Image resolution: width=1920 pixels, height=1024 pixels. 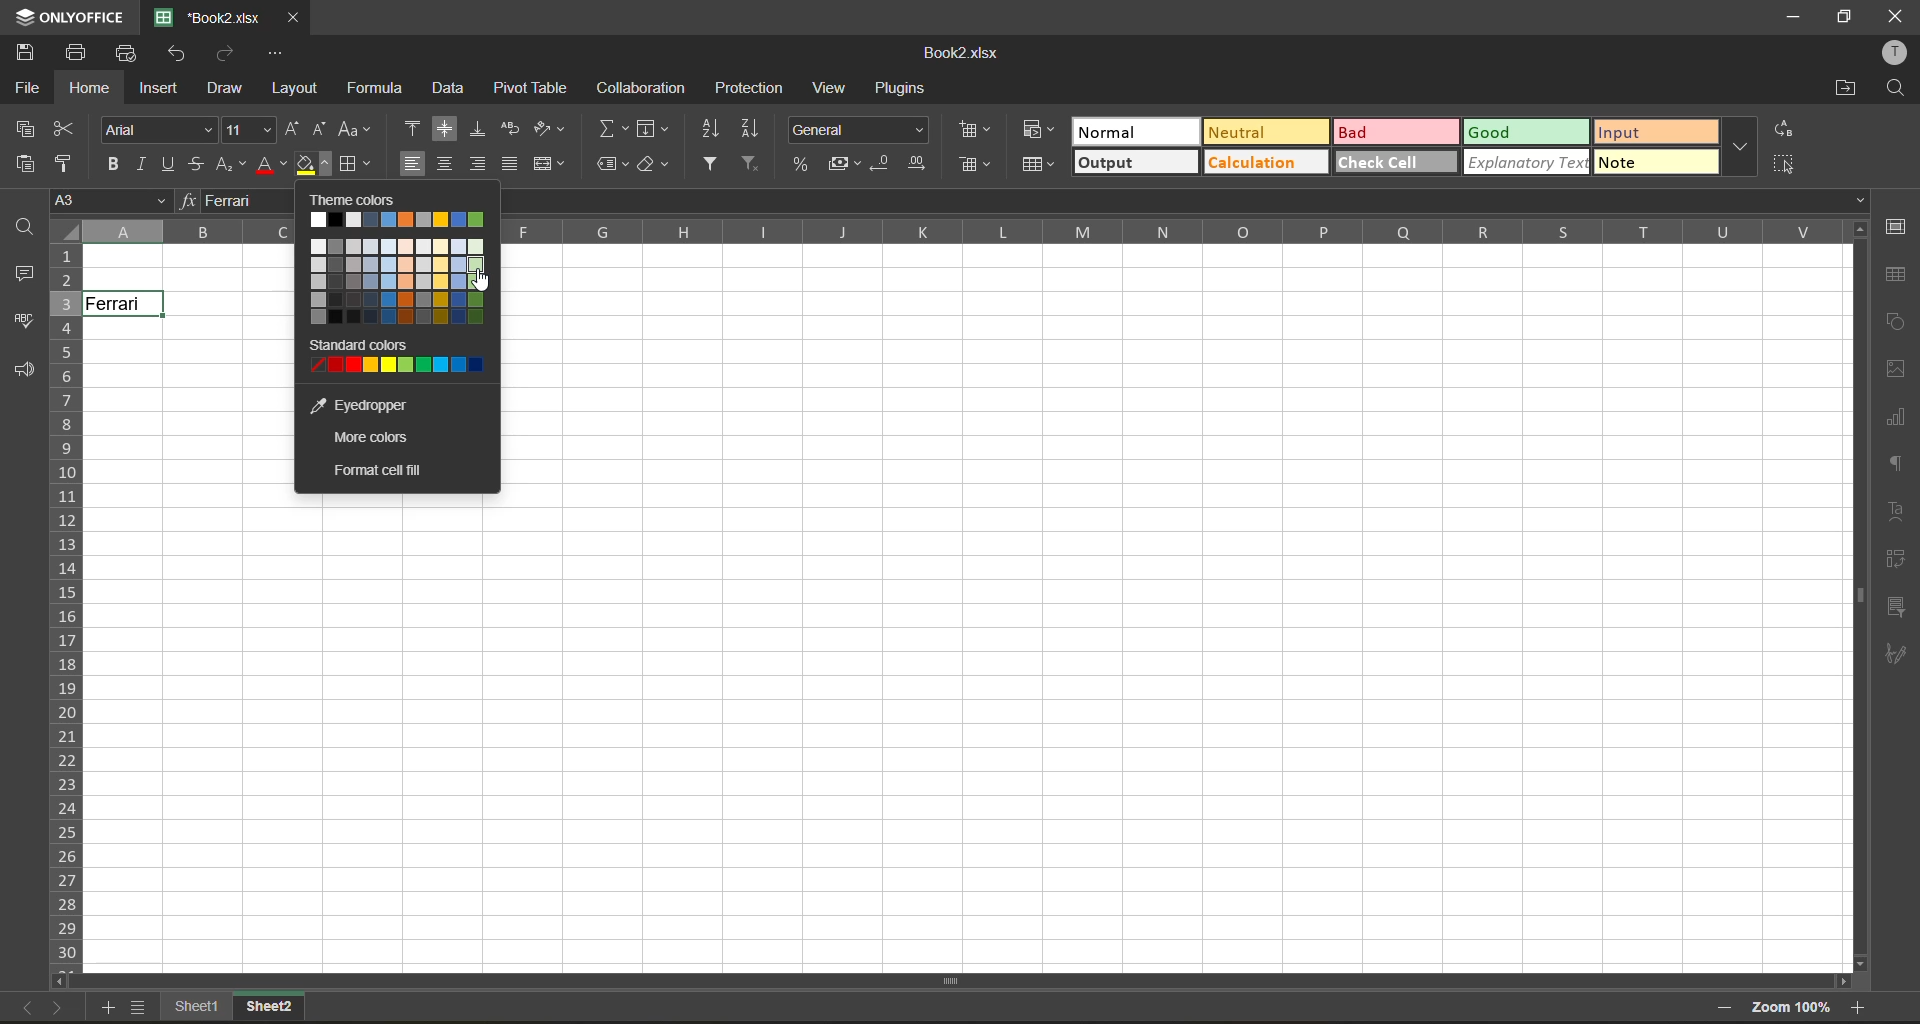 What do you see at coordinates (650, 129) in the screenshot?
I see `fields` at bounding box center [650, 129].